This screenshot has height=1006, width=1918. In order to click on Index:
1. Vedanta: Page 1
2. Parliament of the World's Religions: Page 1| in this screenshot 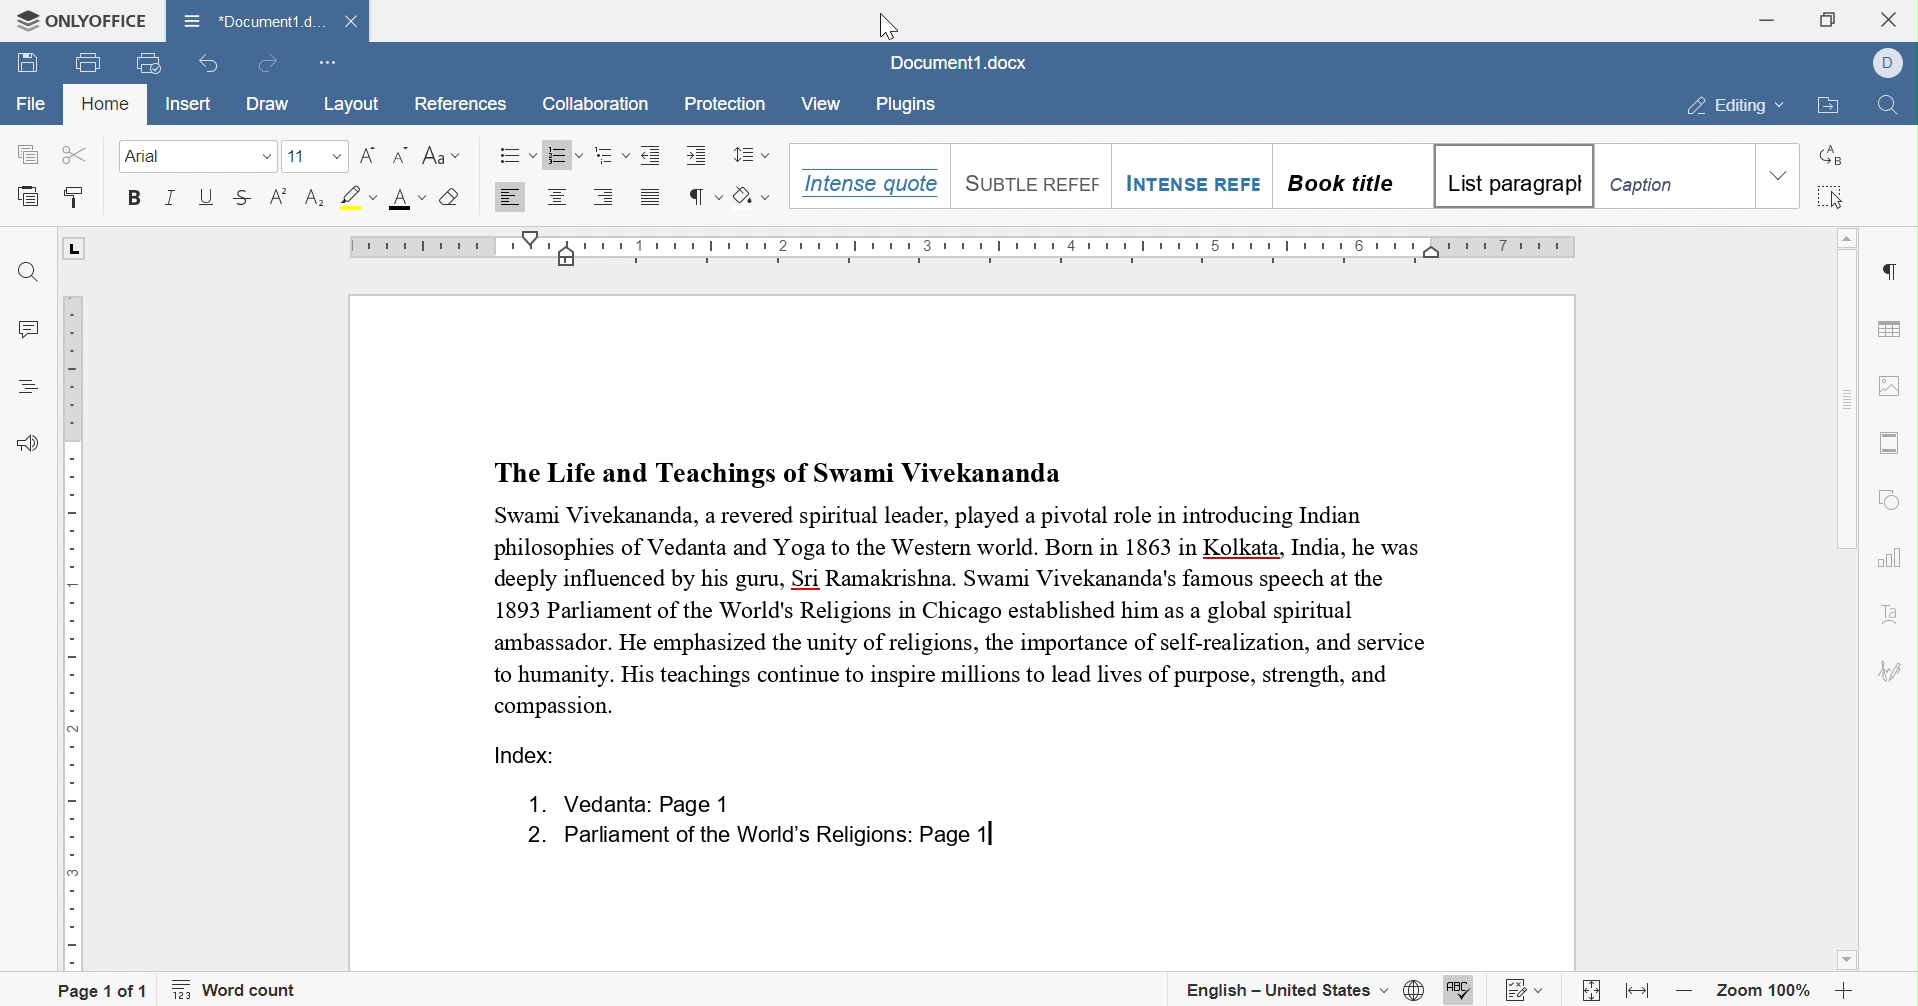, I will do `click(738, 800)`.